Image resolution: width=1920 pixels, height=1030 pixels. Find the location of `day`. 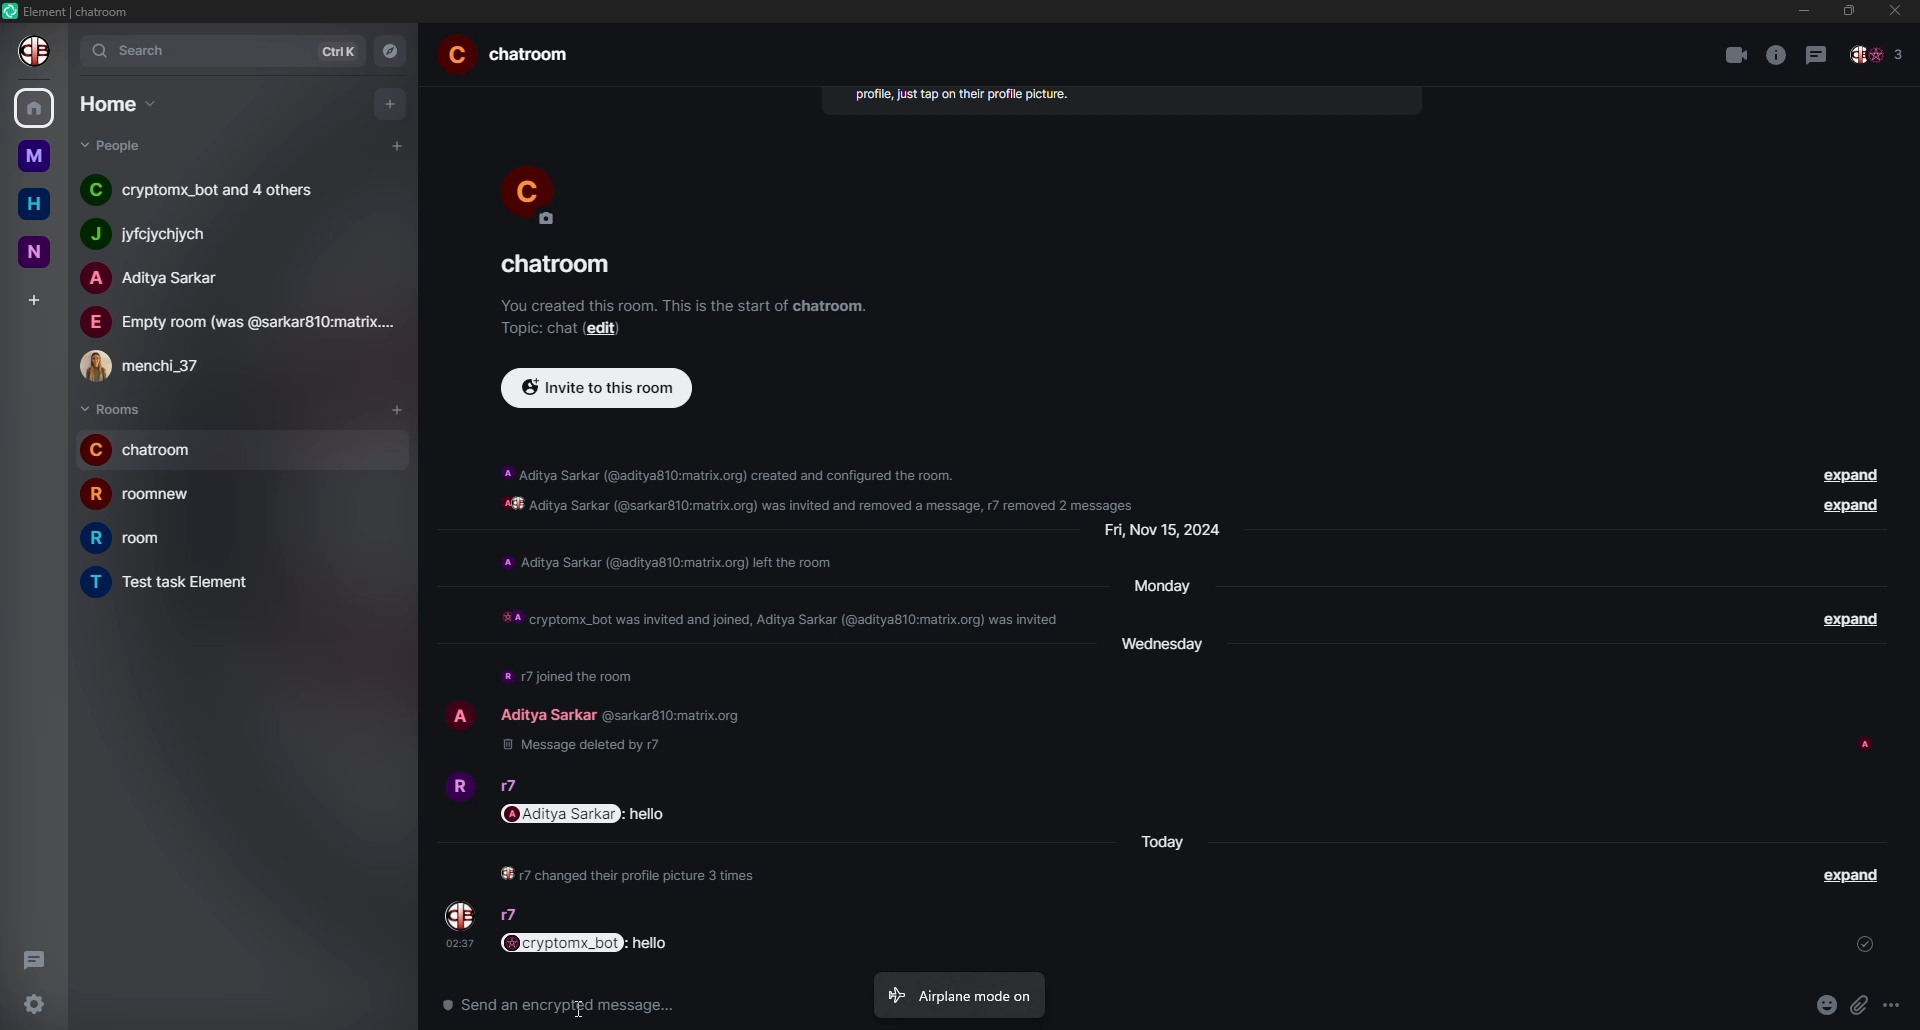

day is located at coordinates (1168, 649).